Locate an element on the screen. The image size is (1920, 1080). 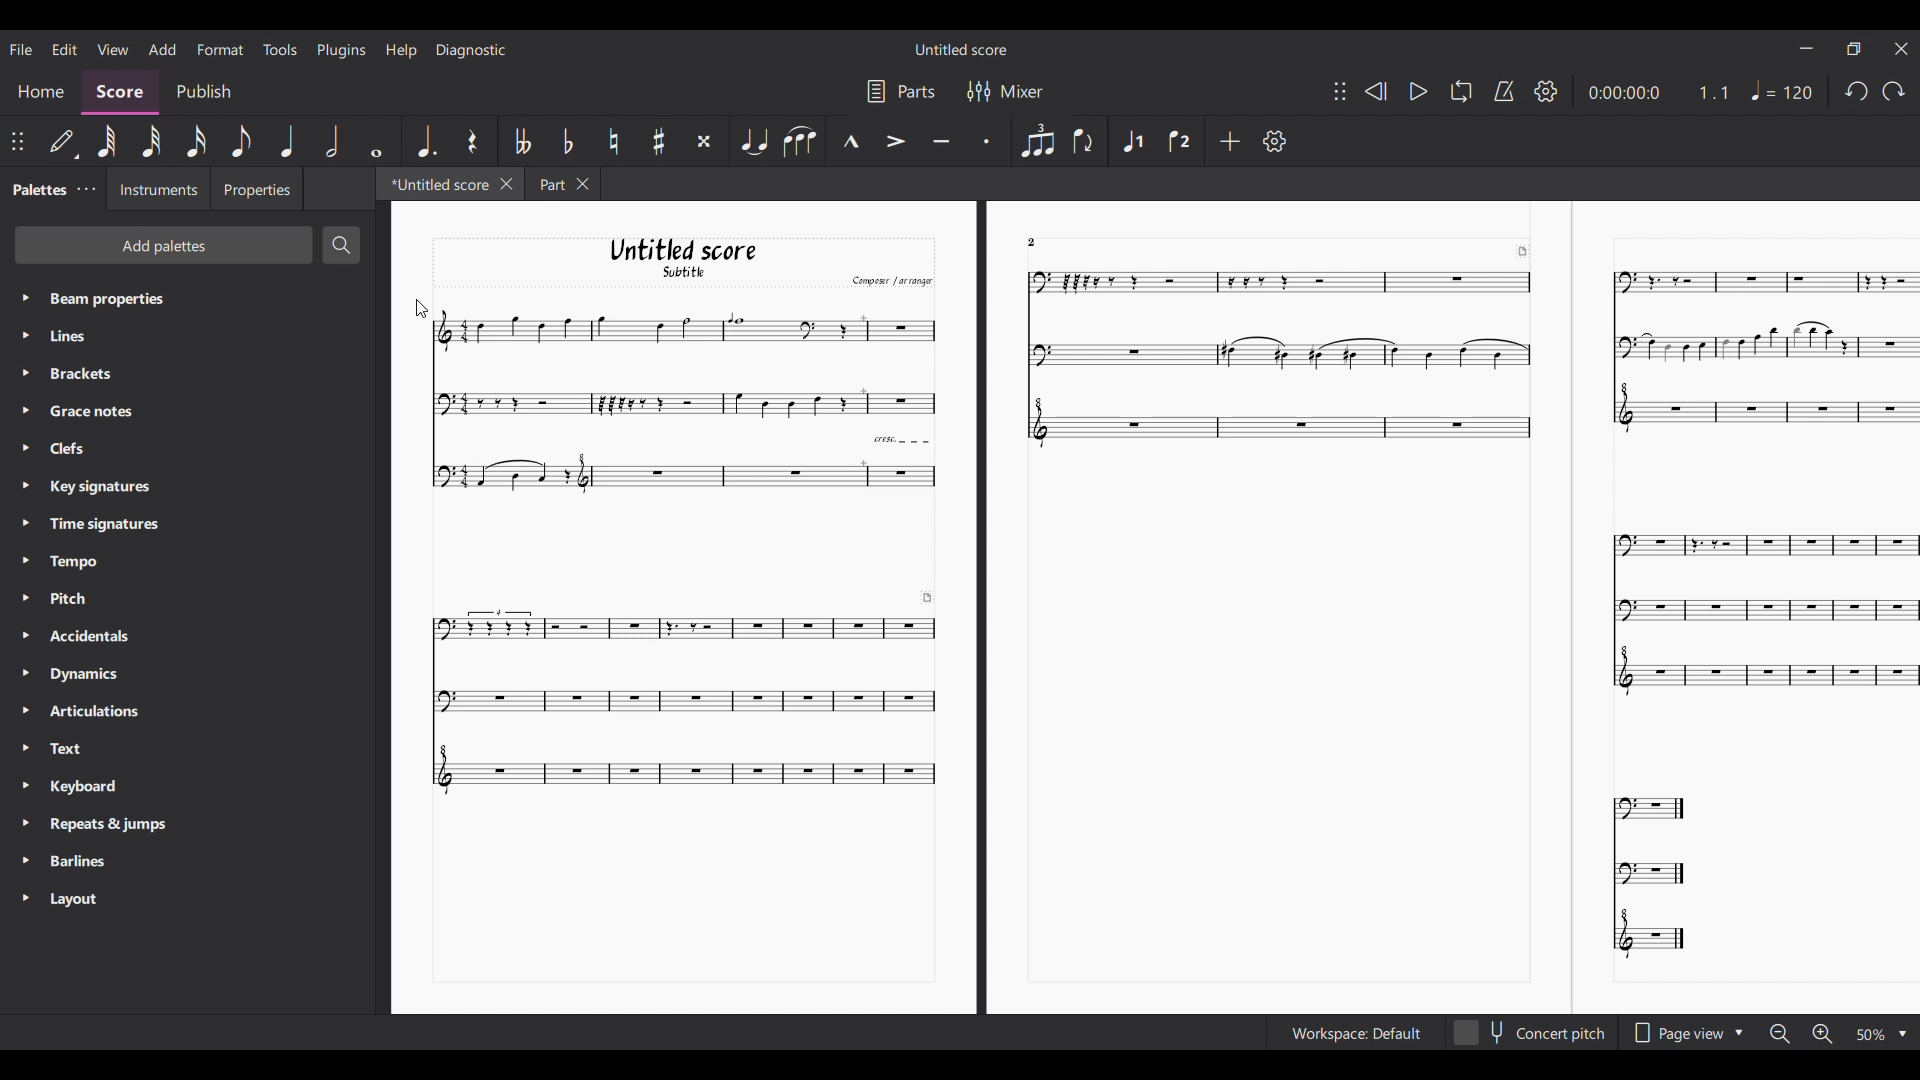
 is located at coordinates (1282, 421).